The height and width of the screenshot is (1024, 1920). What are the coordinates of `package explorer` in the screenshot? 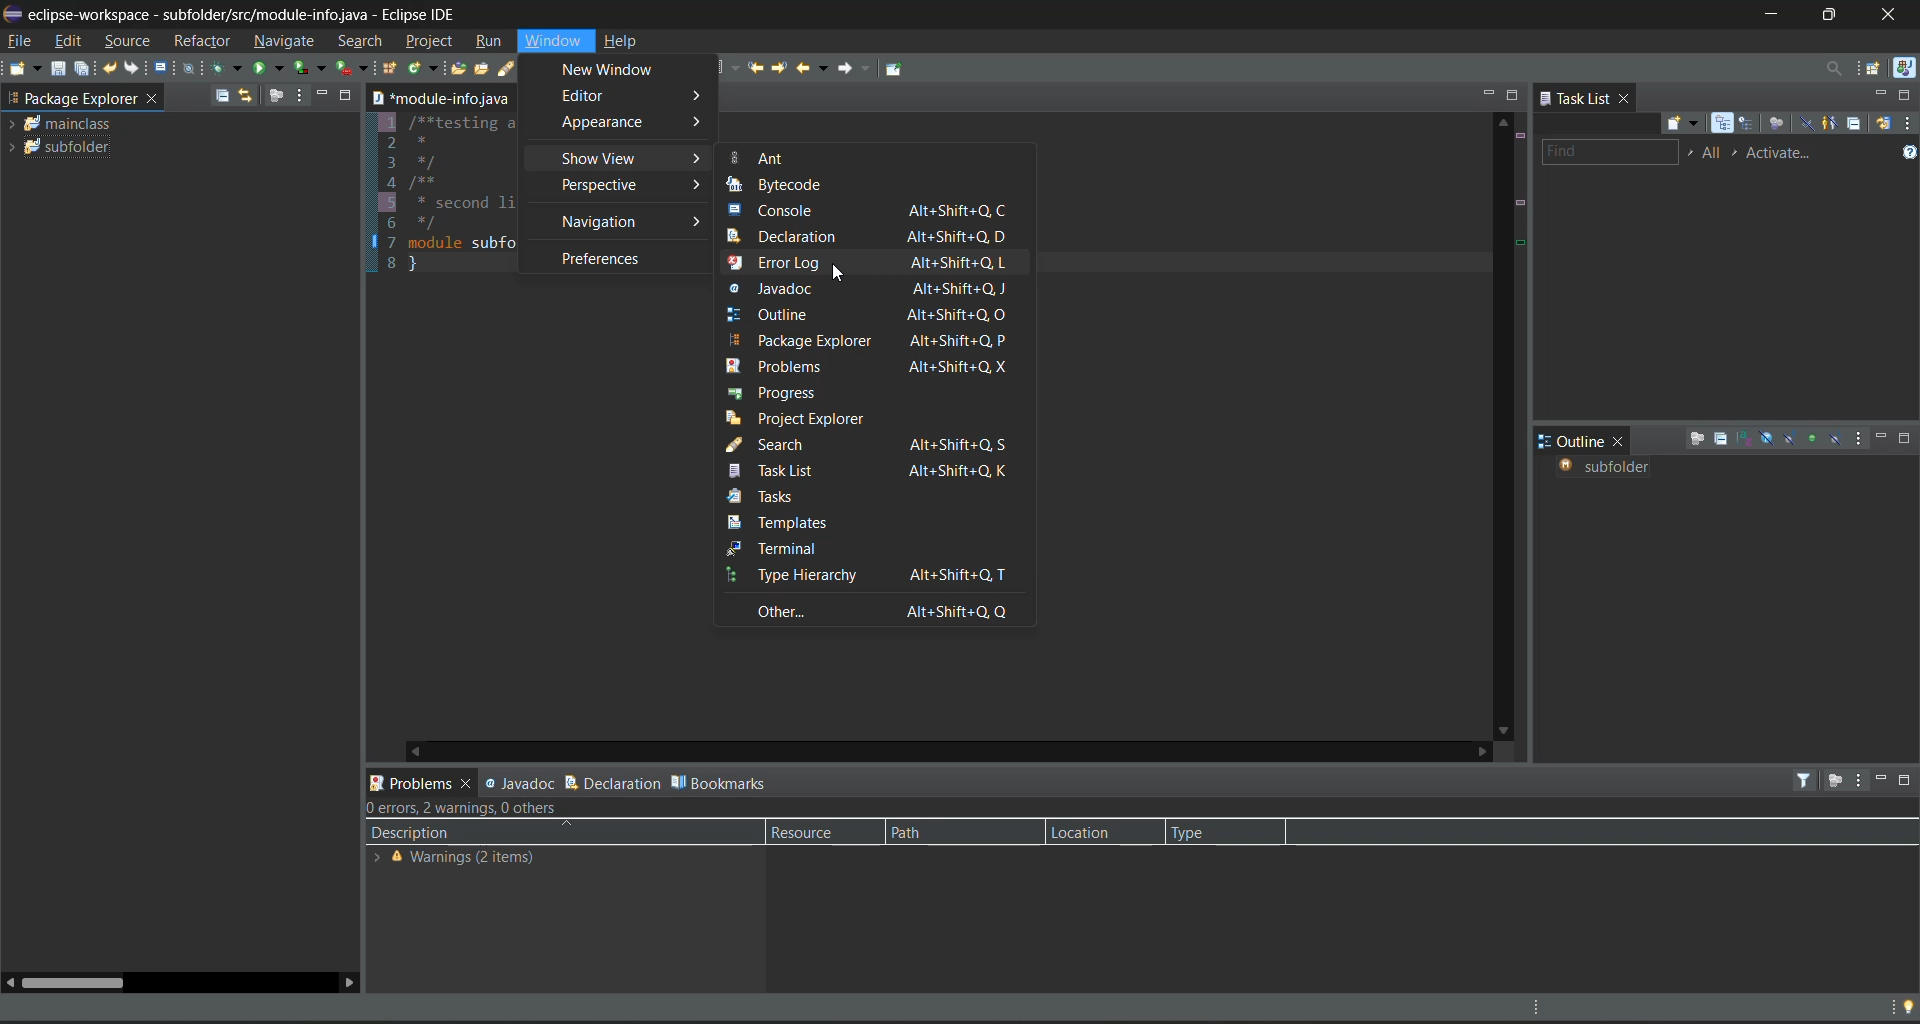 It's located at (71, 97).